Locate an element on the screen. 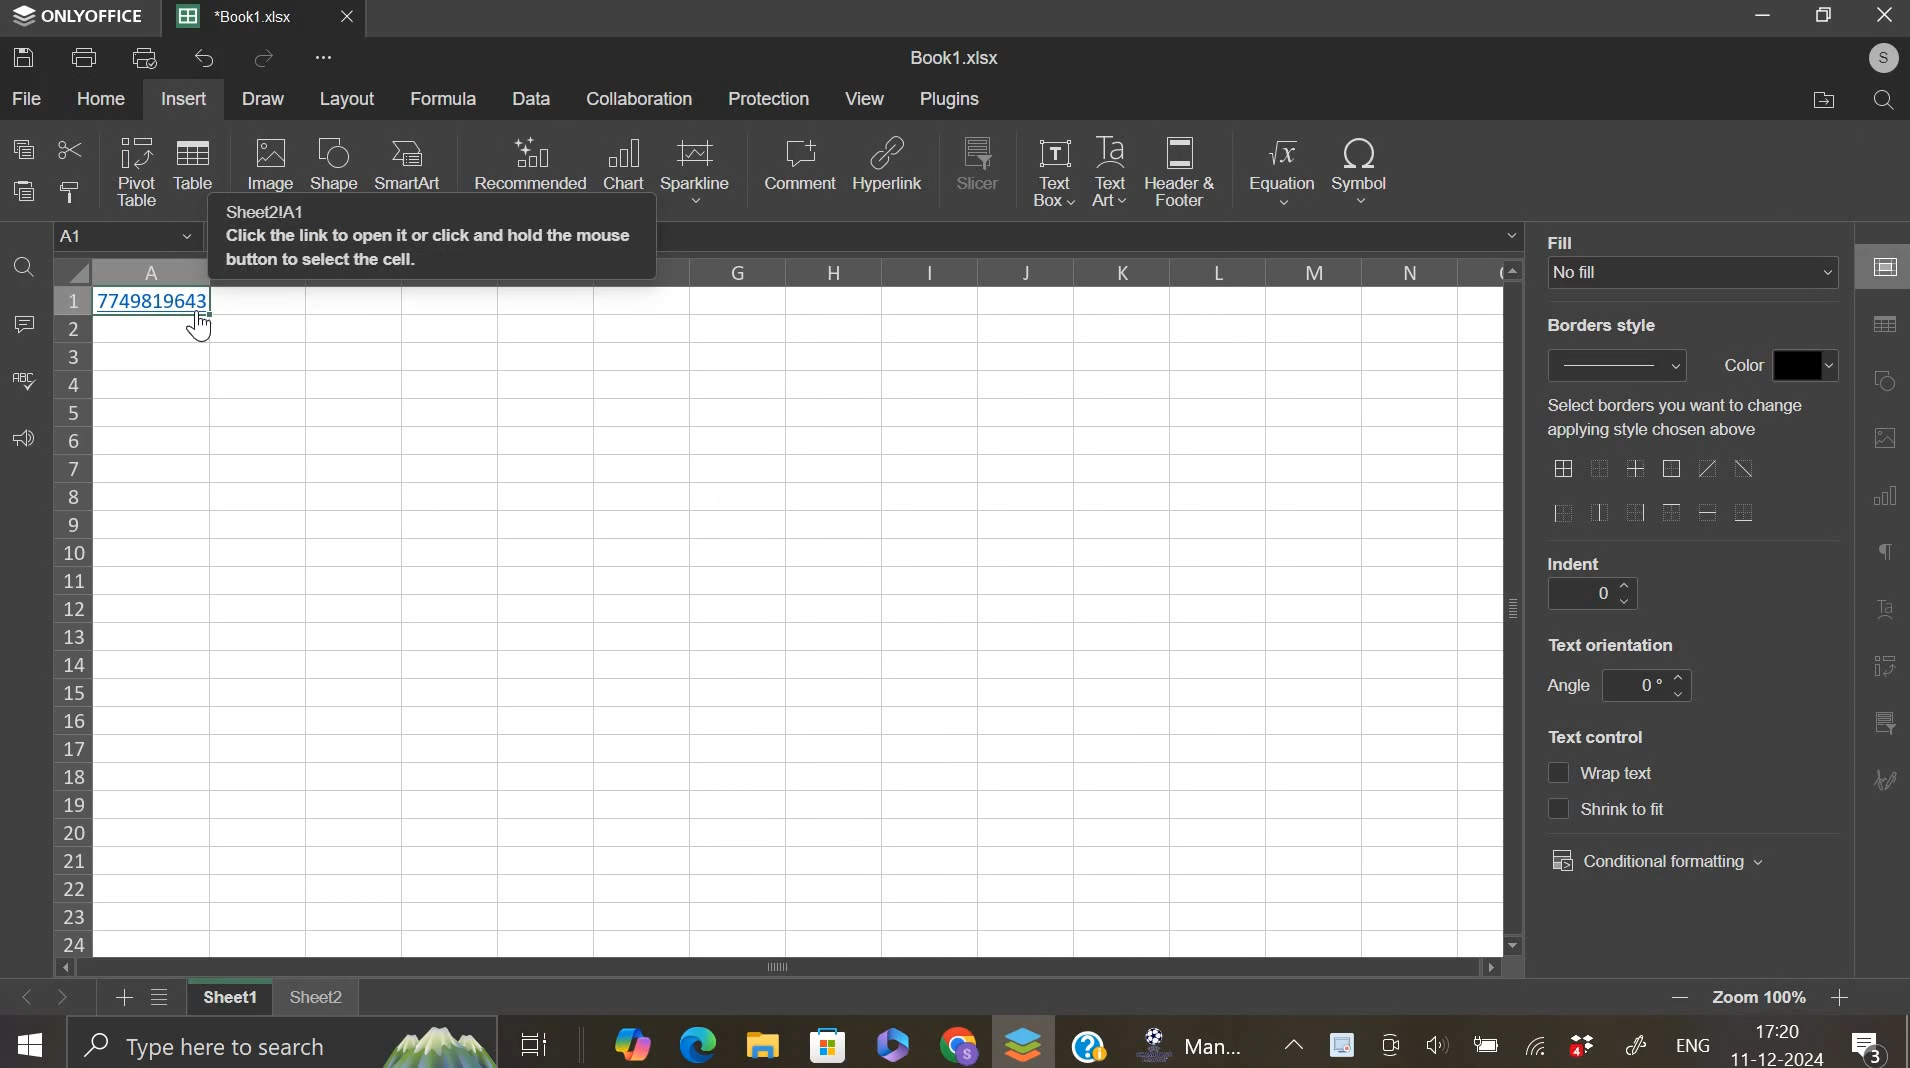 This screenshot has height=1068, width=1910. image is located at coordinates (274, 164).